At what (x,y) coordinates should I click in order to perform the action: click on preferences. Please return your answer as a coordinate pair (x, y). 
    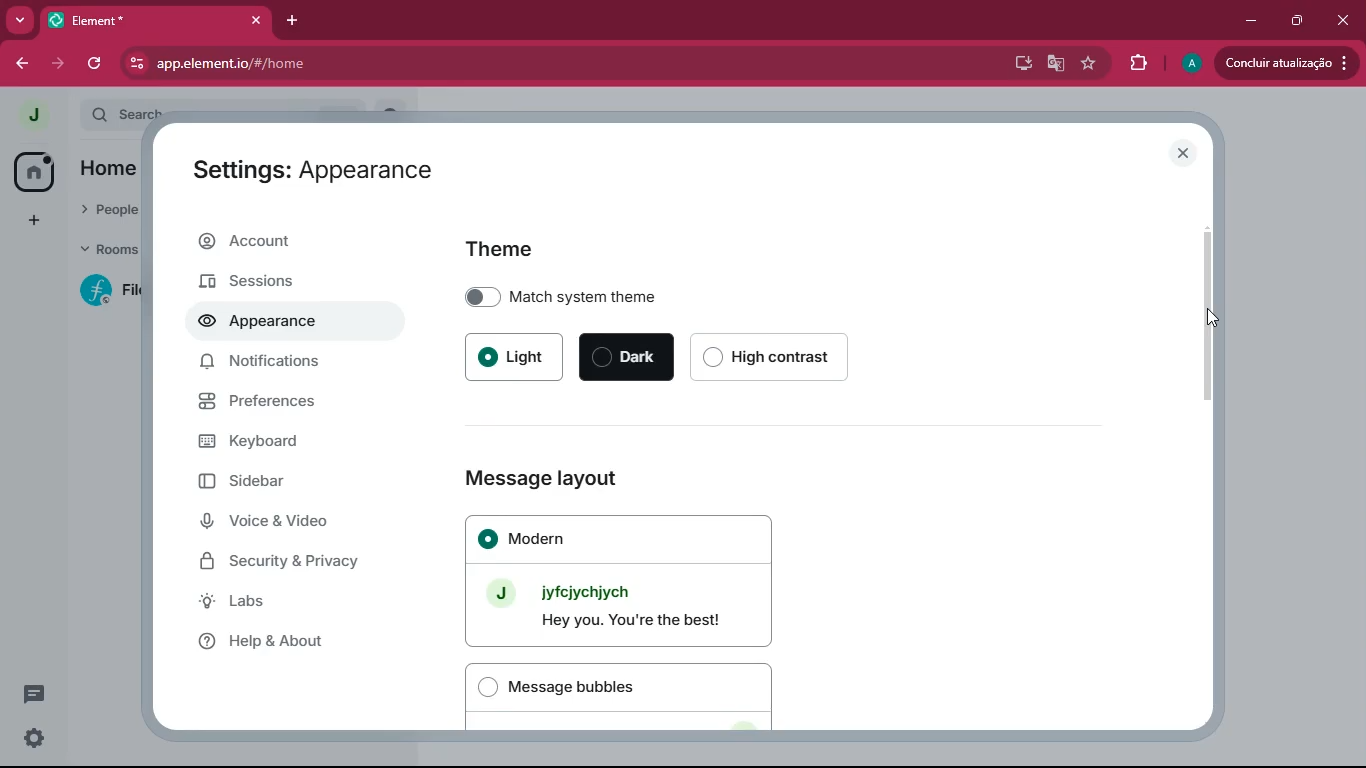
    Looking at the image, I should click on (291, 404).